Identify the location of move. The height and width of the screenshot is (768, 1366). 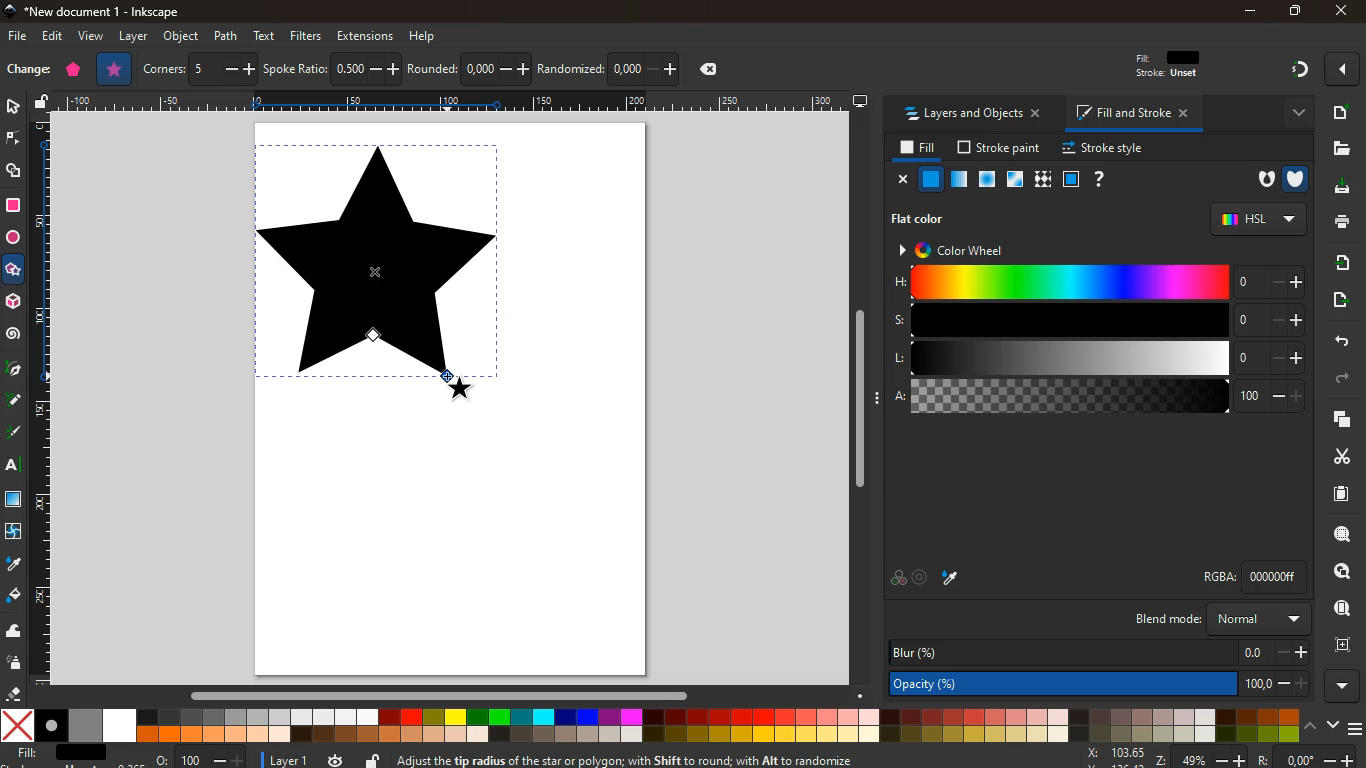
(1337, 301).